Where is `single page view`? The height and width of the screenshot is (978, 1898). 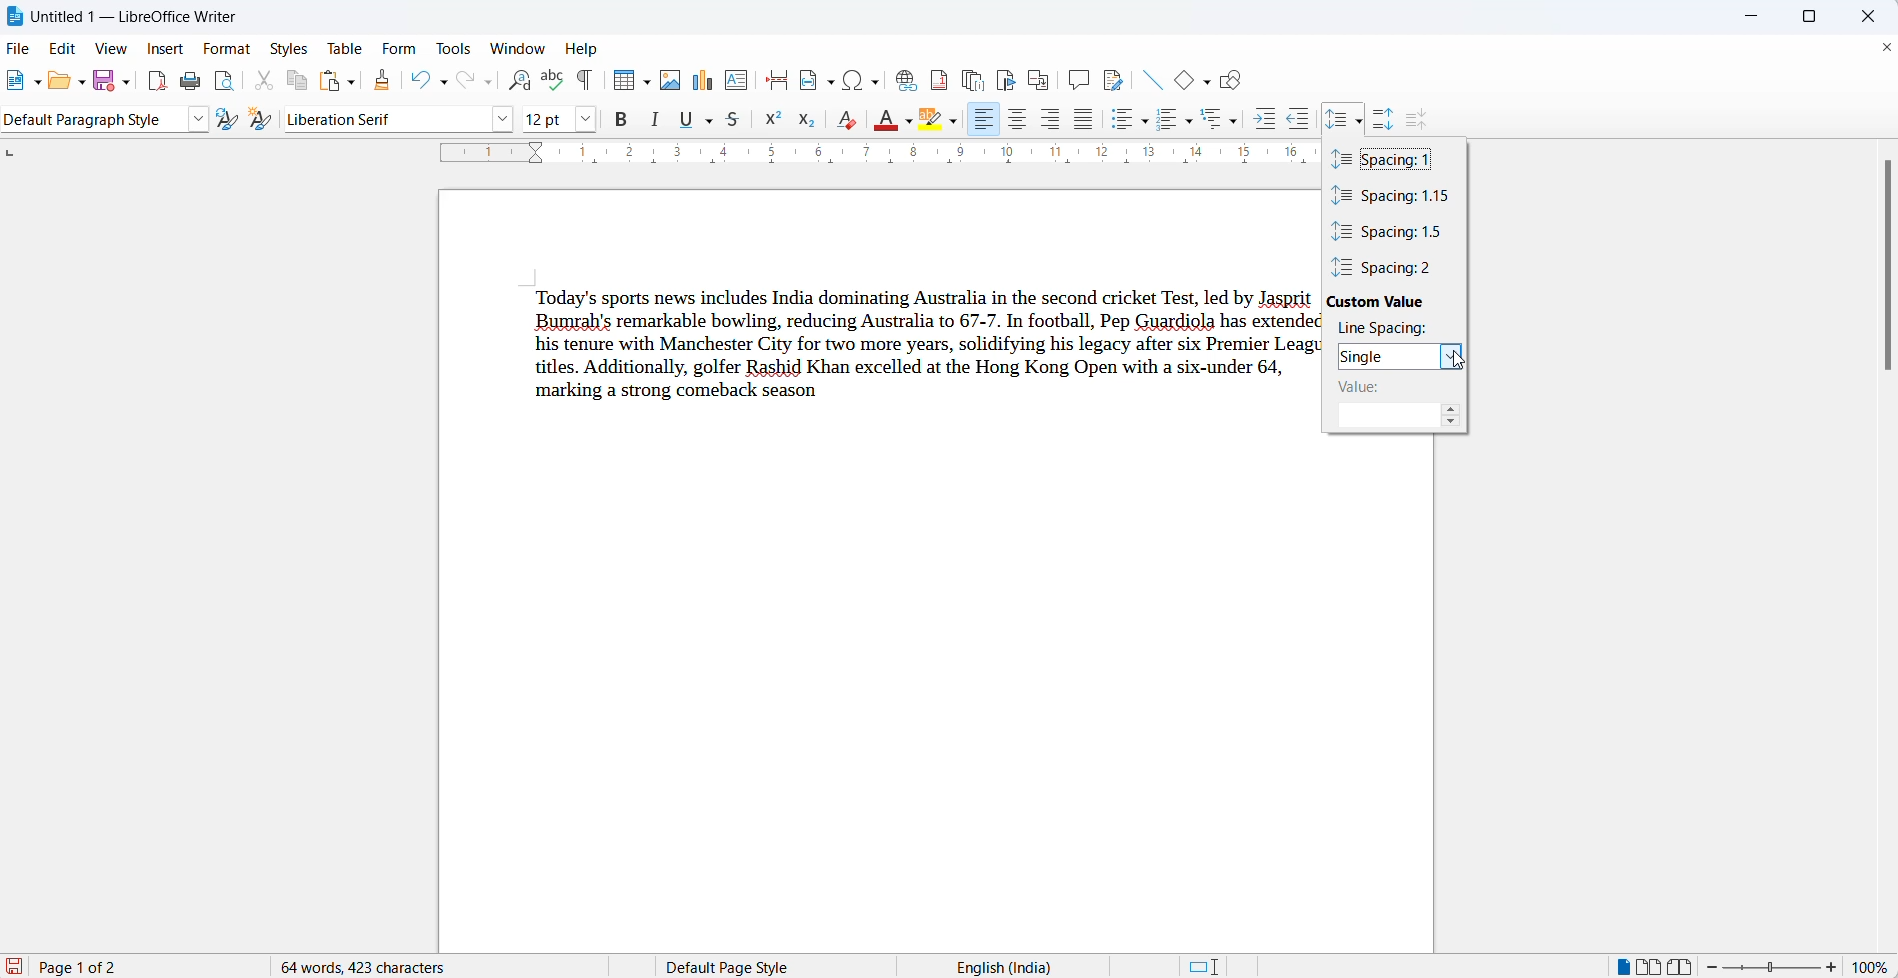 single page view is located at coordinates (1619, 965).